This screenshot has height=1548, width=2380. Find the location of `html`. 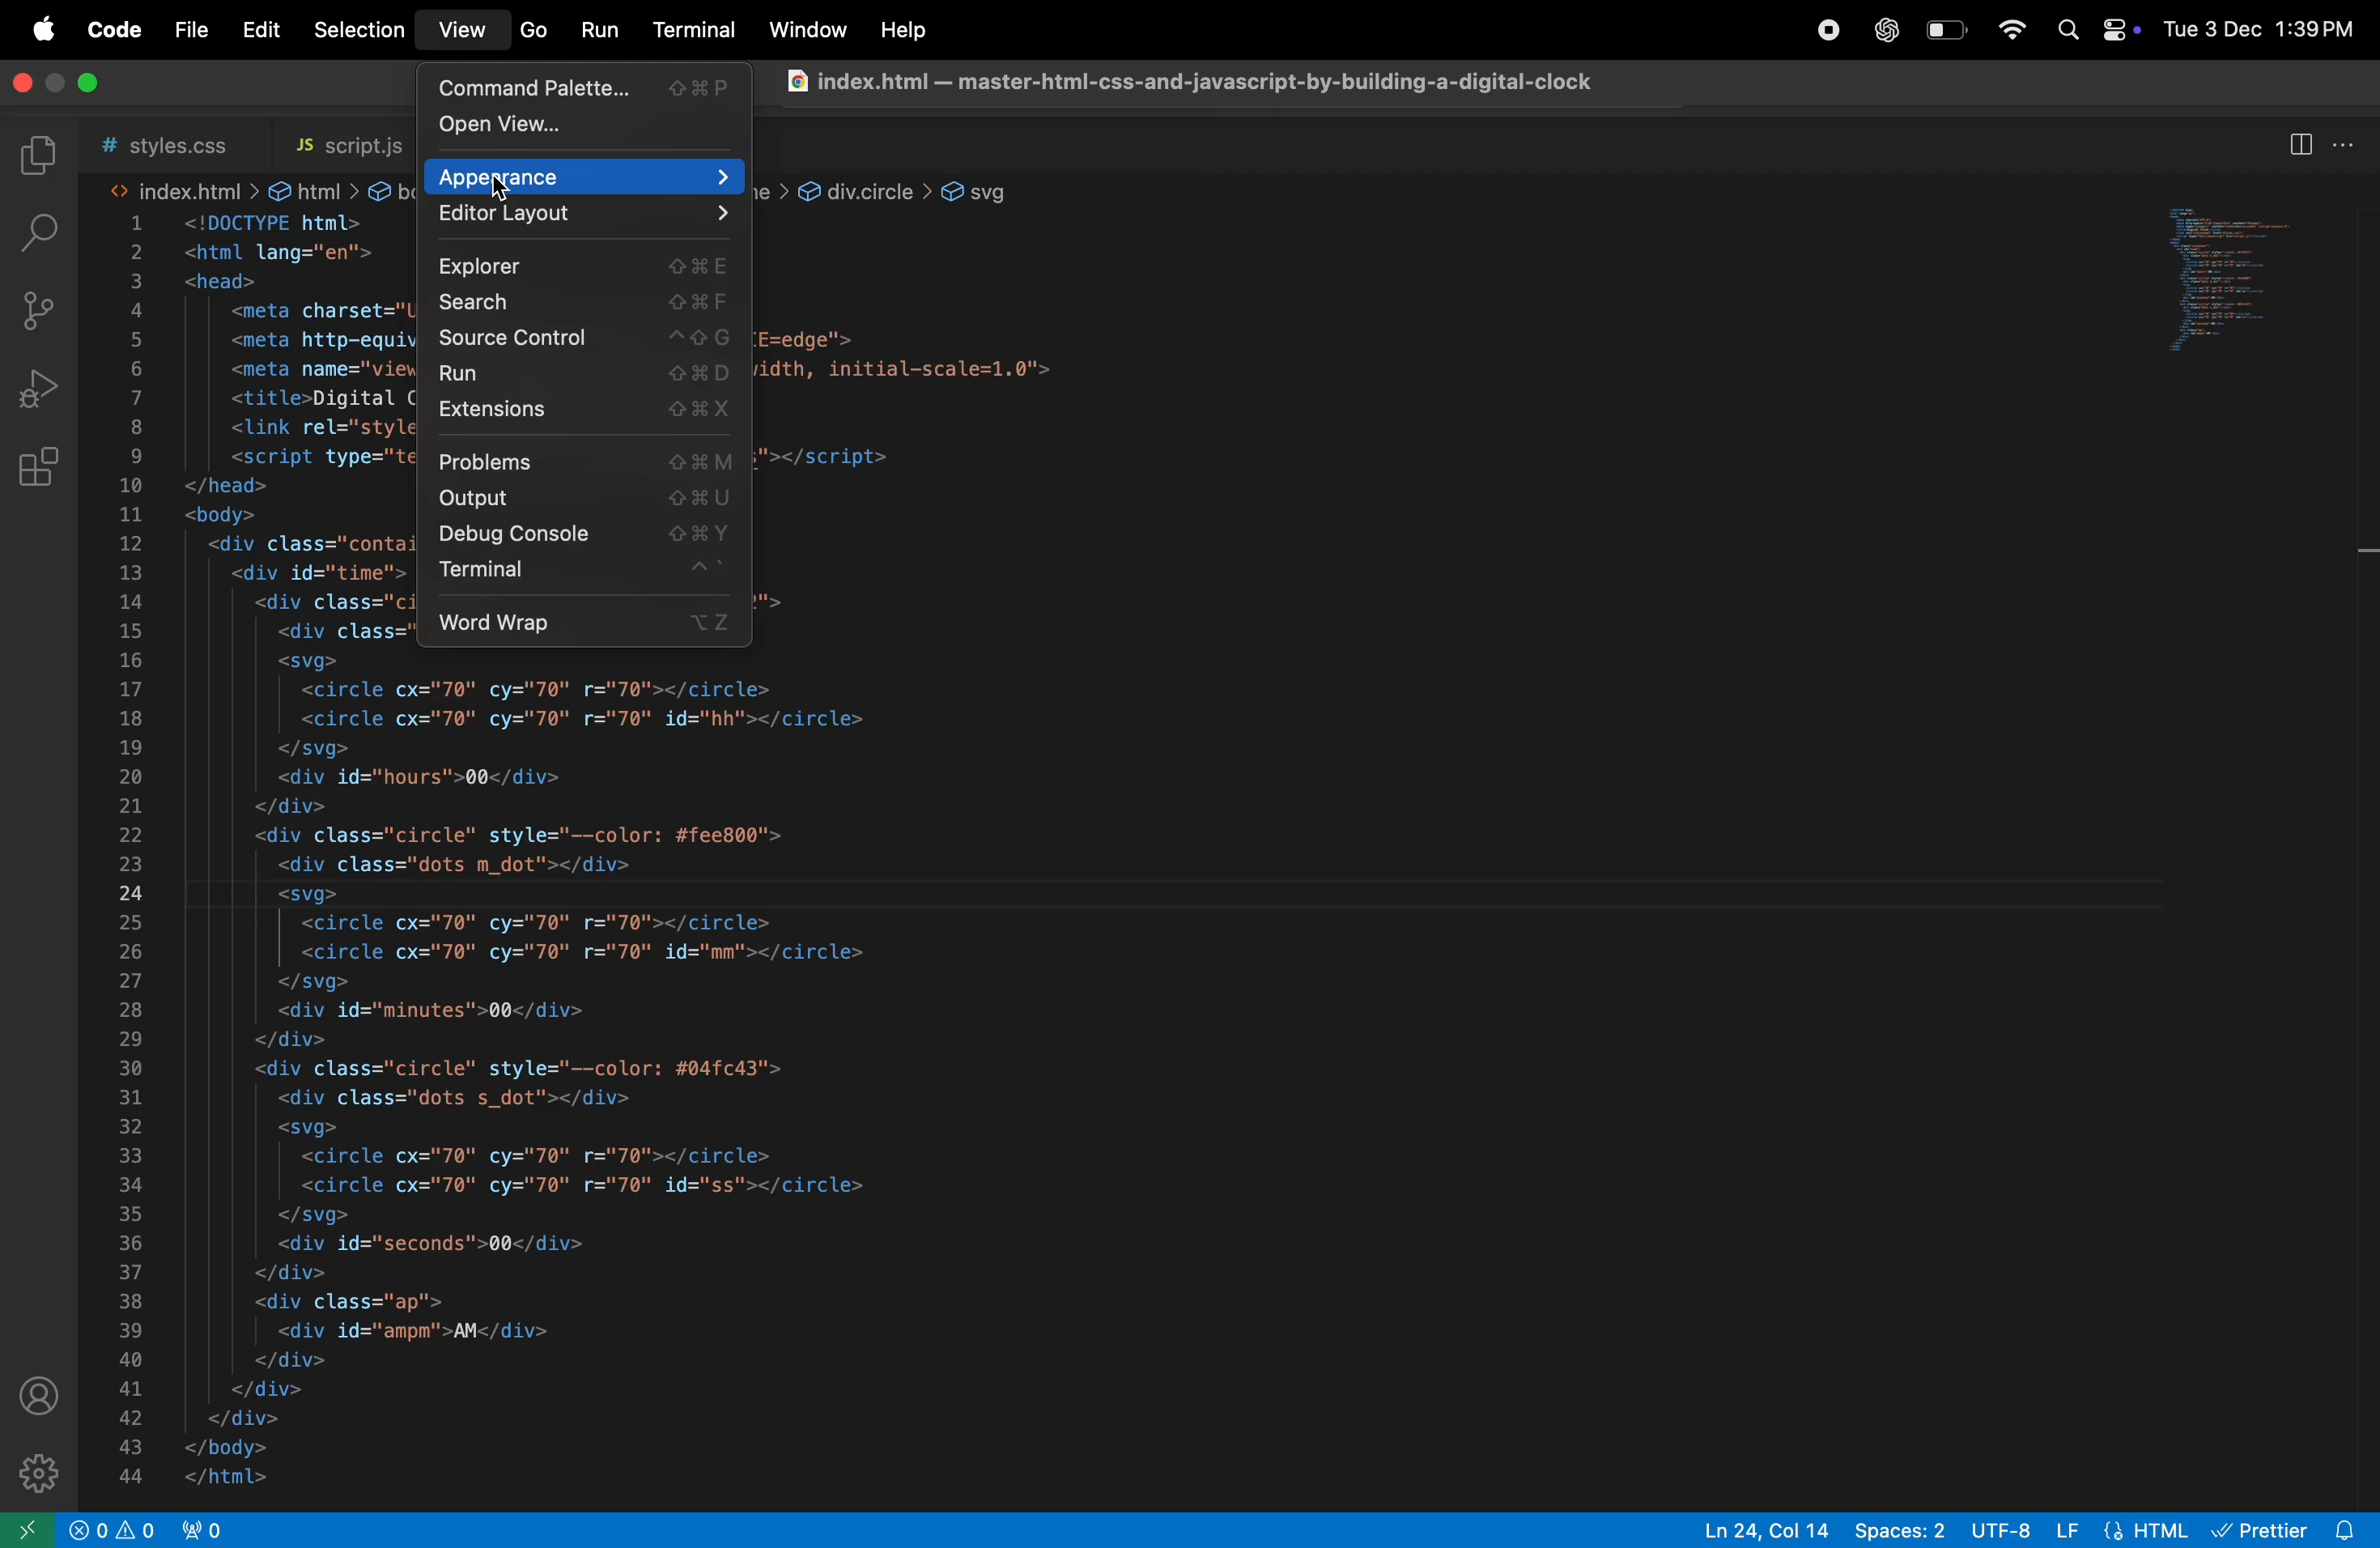

html is located at coordinates (311, 189).